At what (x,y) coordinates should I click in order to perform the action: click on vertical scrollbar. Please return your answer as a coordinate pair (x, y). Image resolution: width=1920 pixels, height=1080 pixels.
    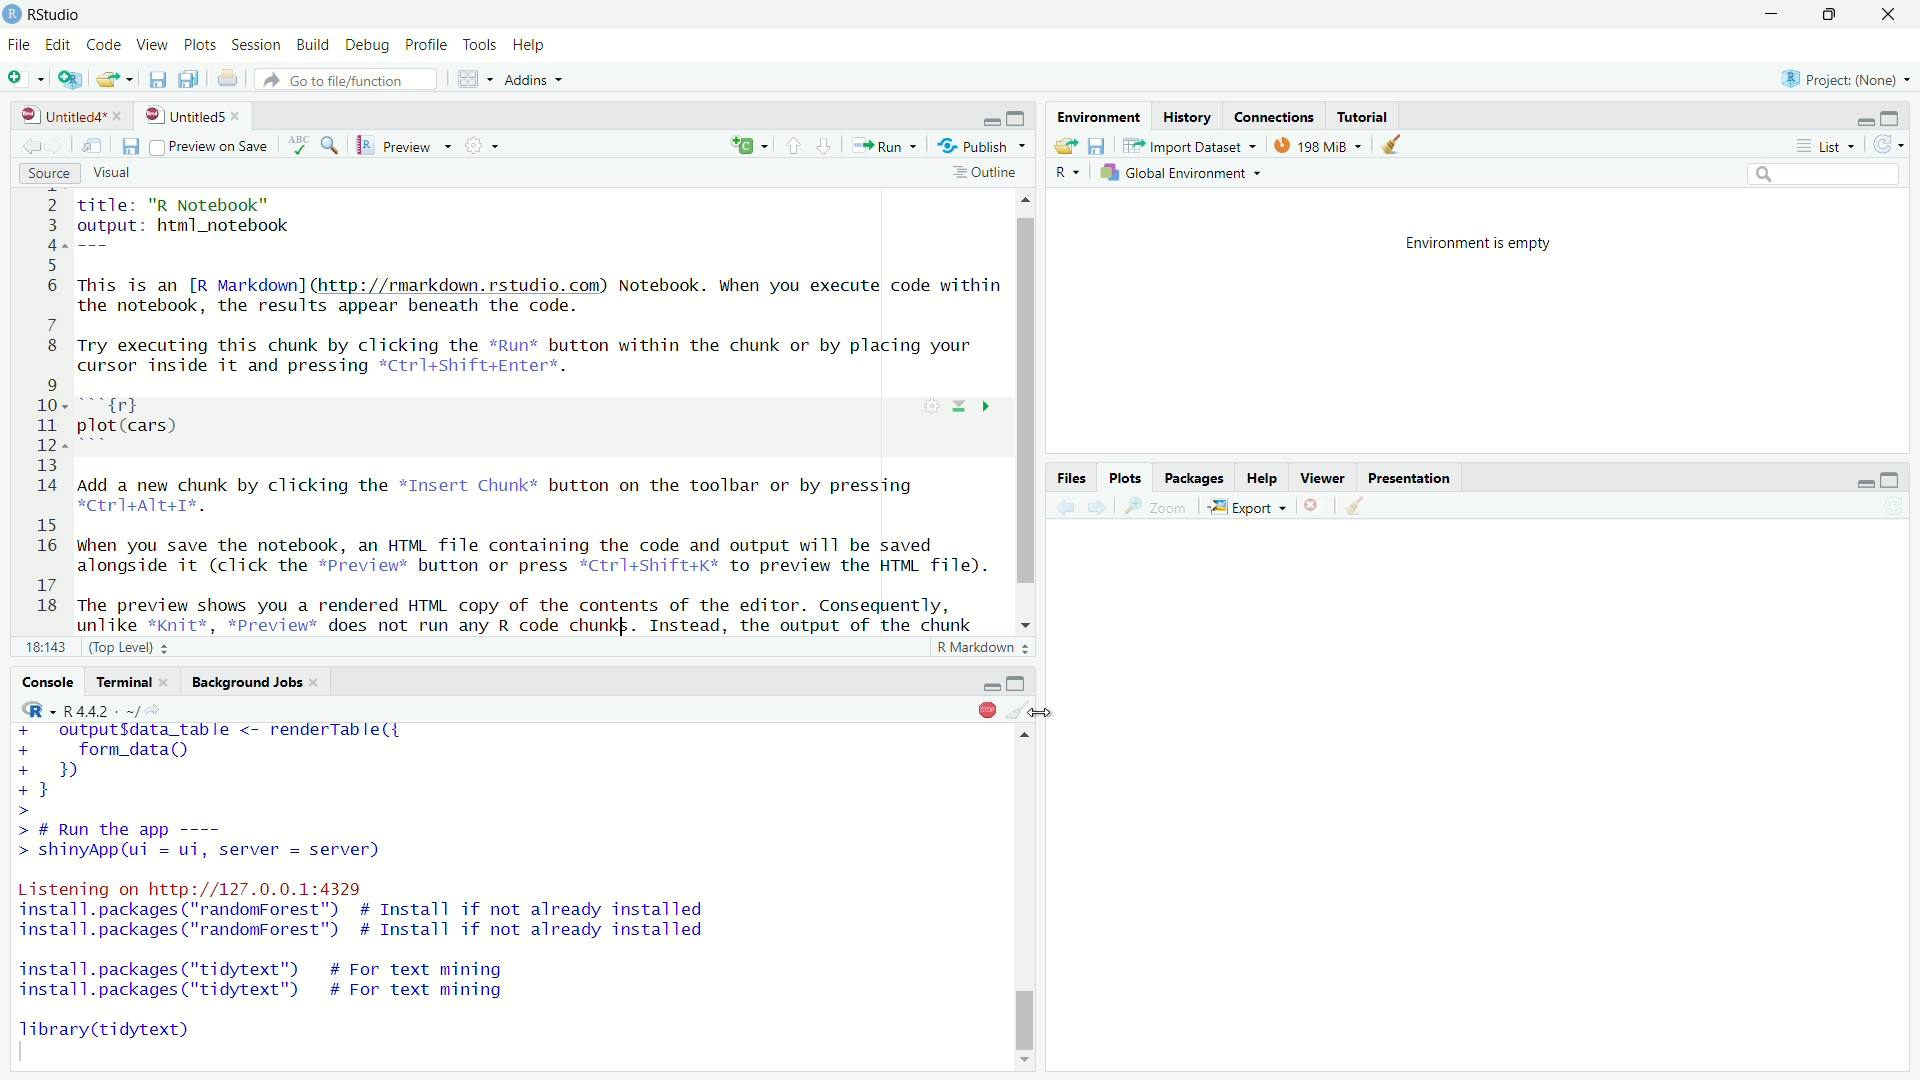
    Looking at the image, I should click on (1026, 403).